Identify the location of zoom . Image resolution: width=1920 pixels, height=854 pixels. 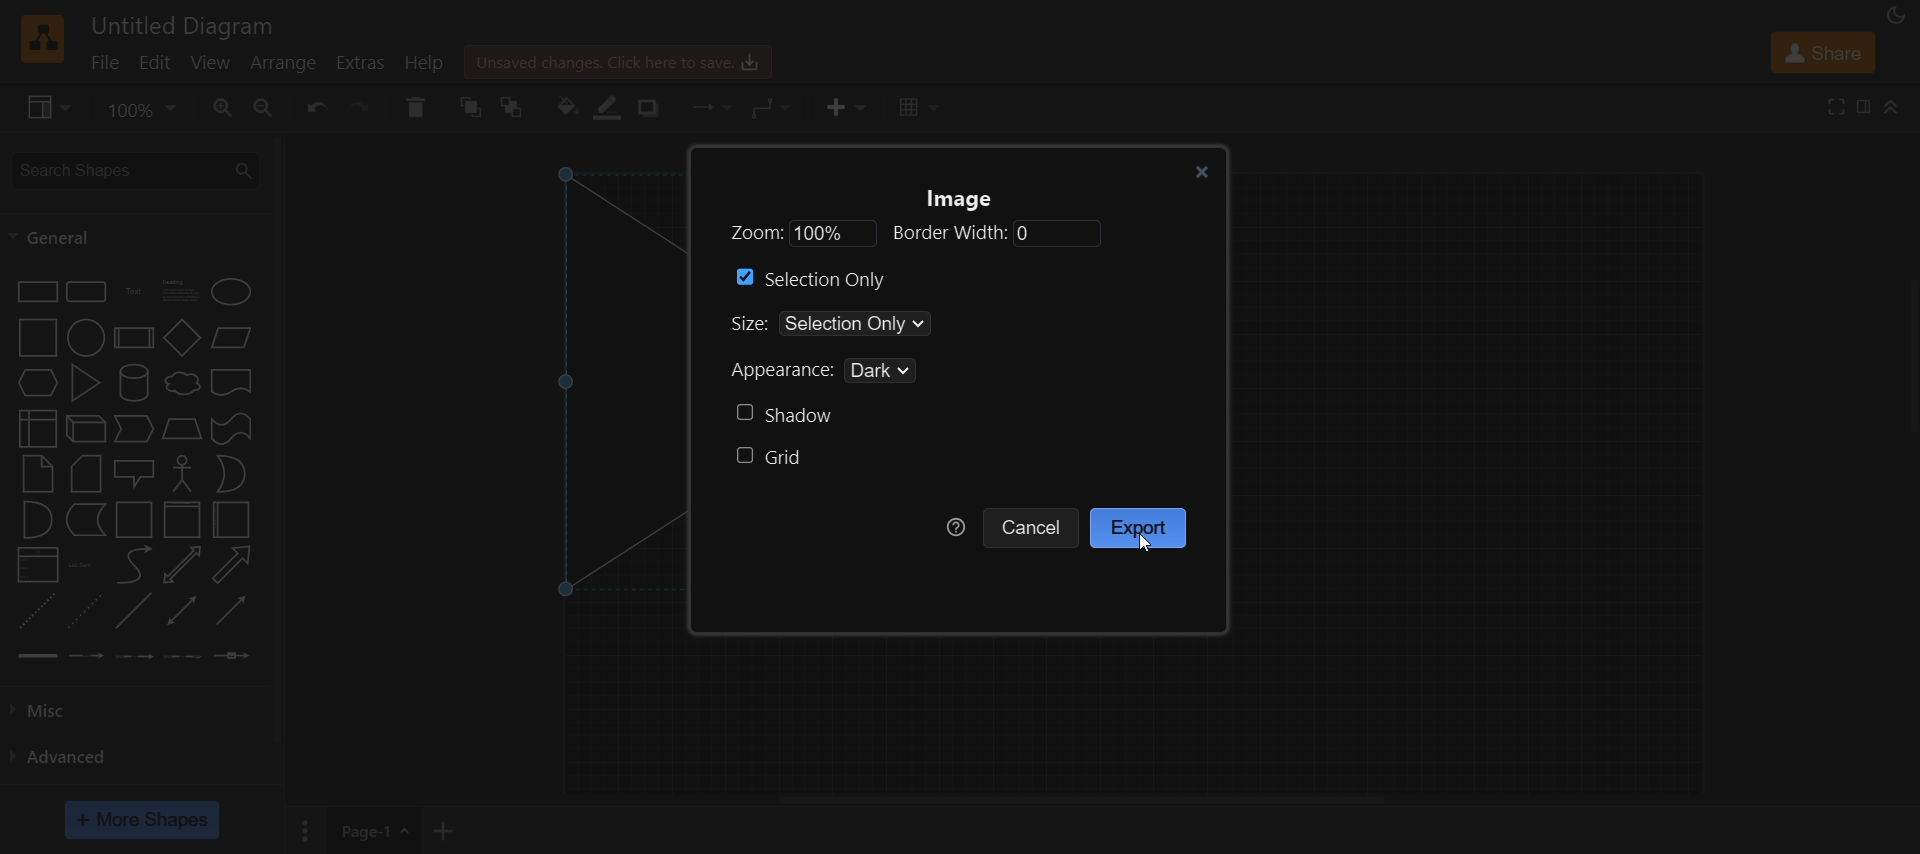
(909, 234).